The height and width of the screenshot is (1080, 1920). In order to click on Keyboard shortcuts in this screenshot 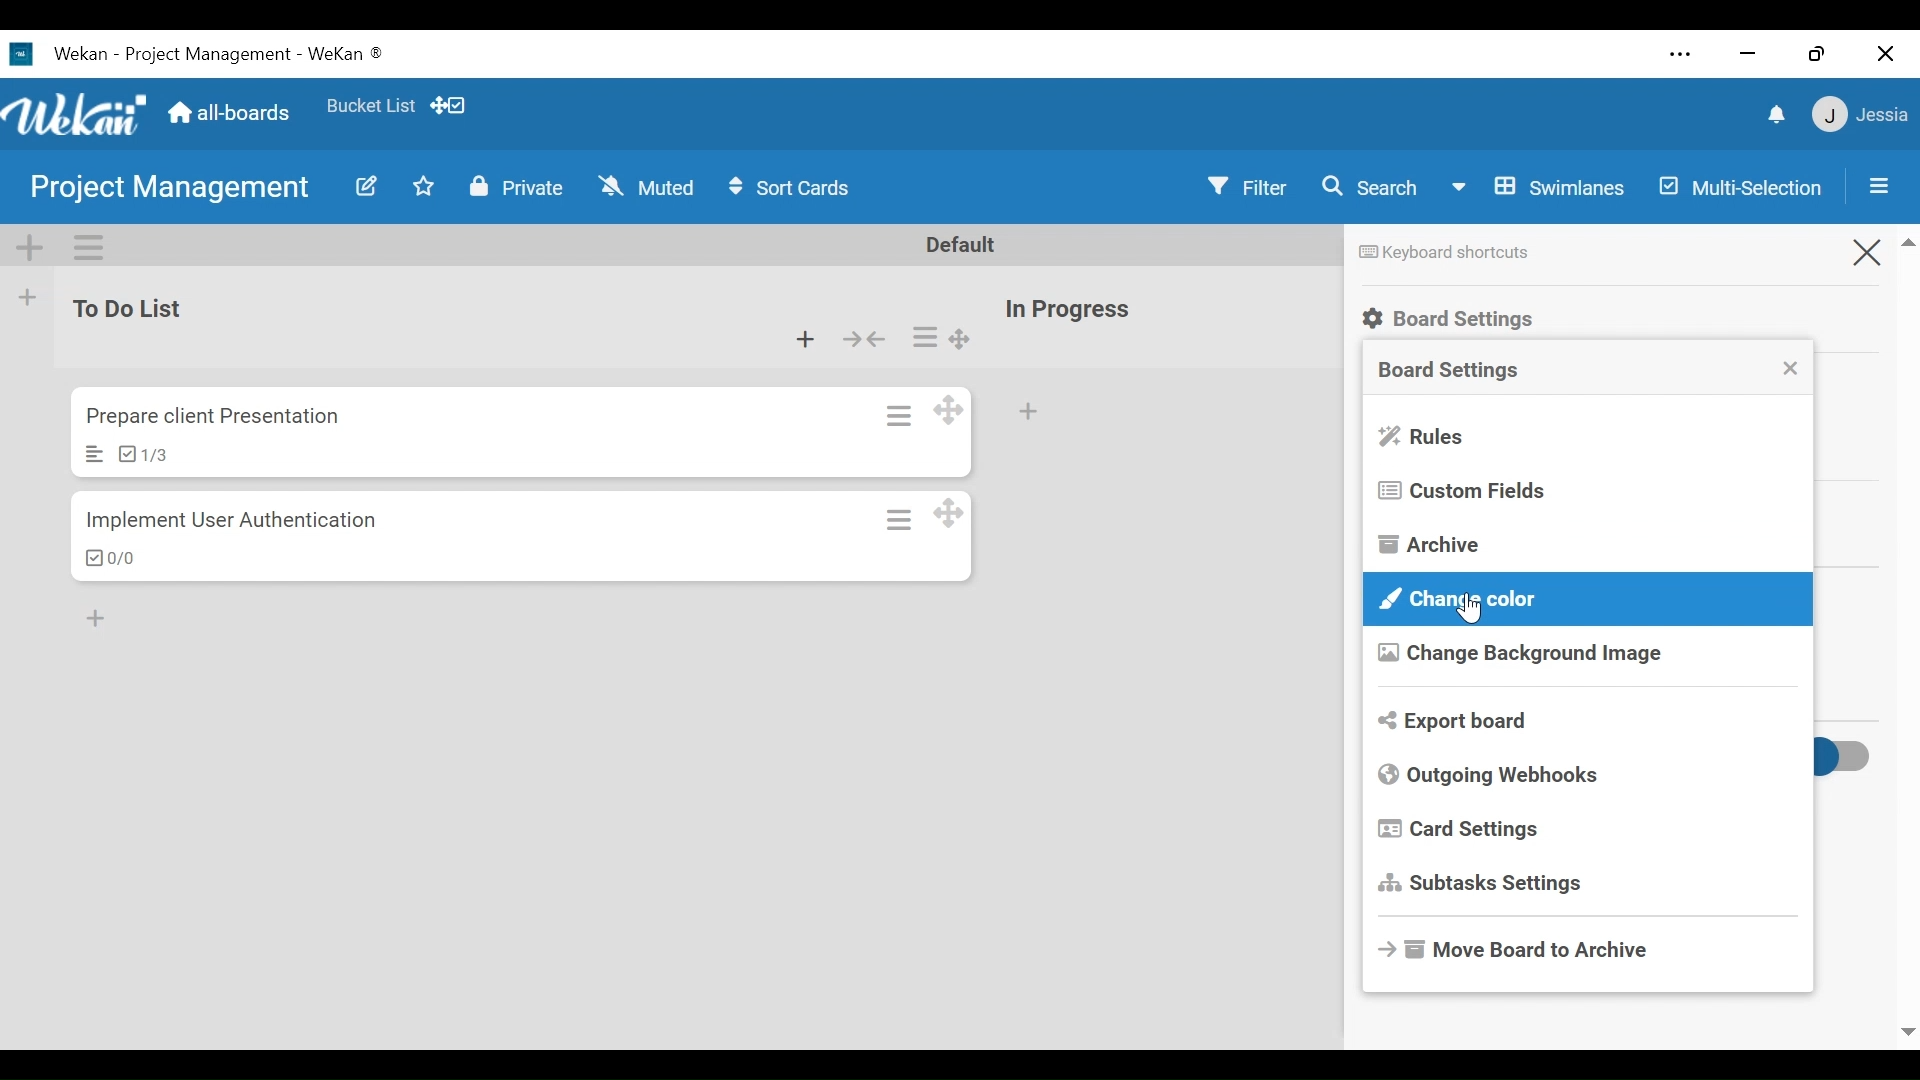, I will do `click(1441, 253)`.